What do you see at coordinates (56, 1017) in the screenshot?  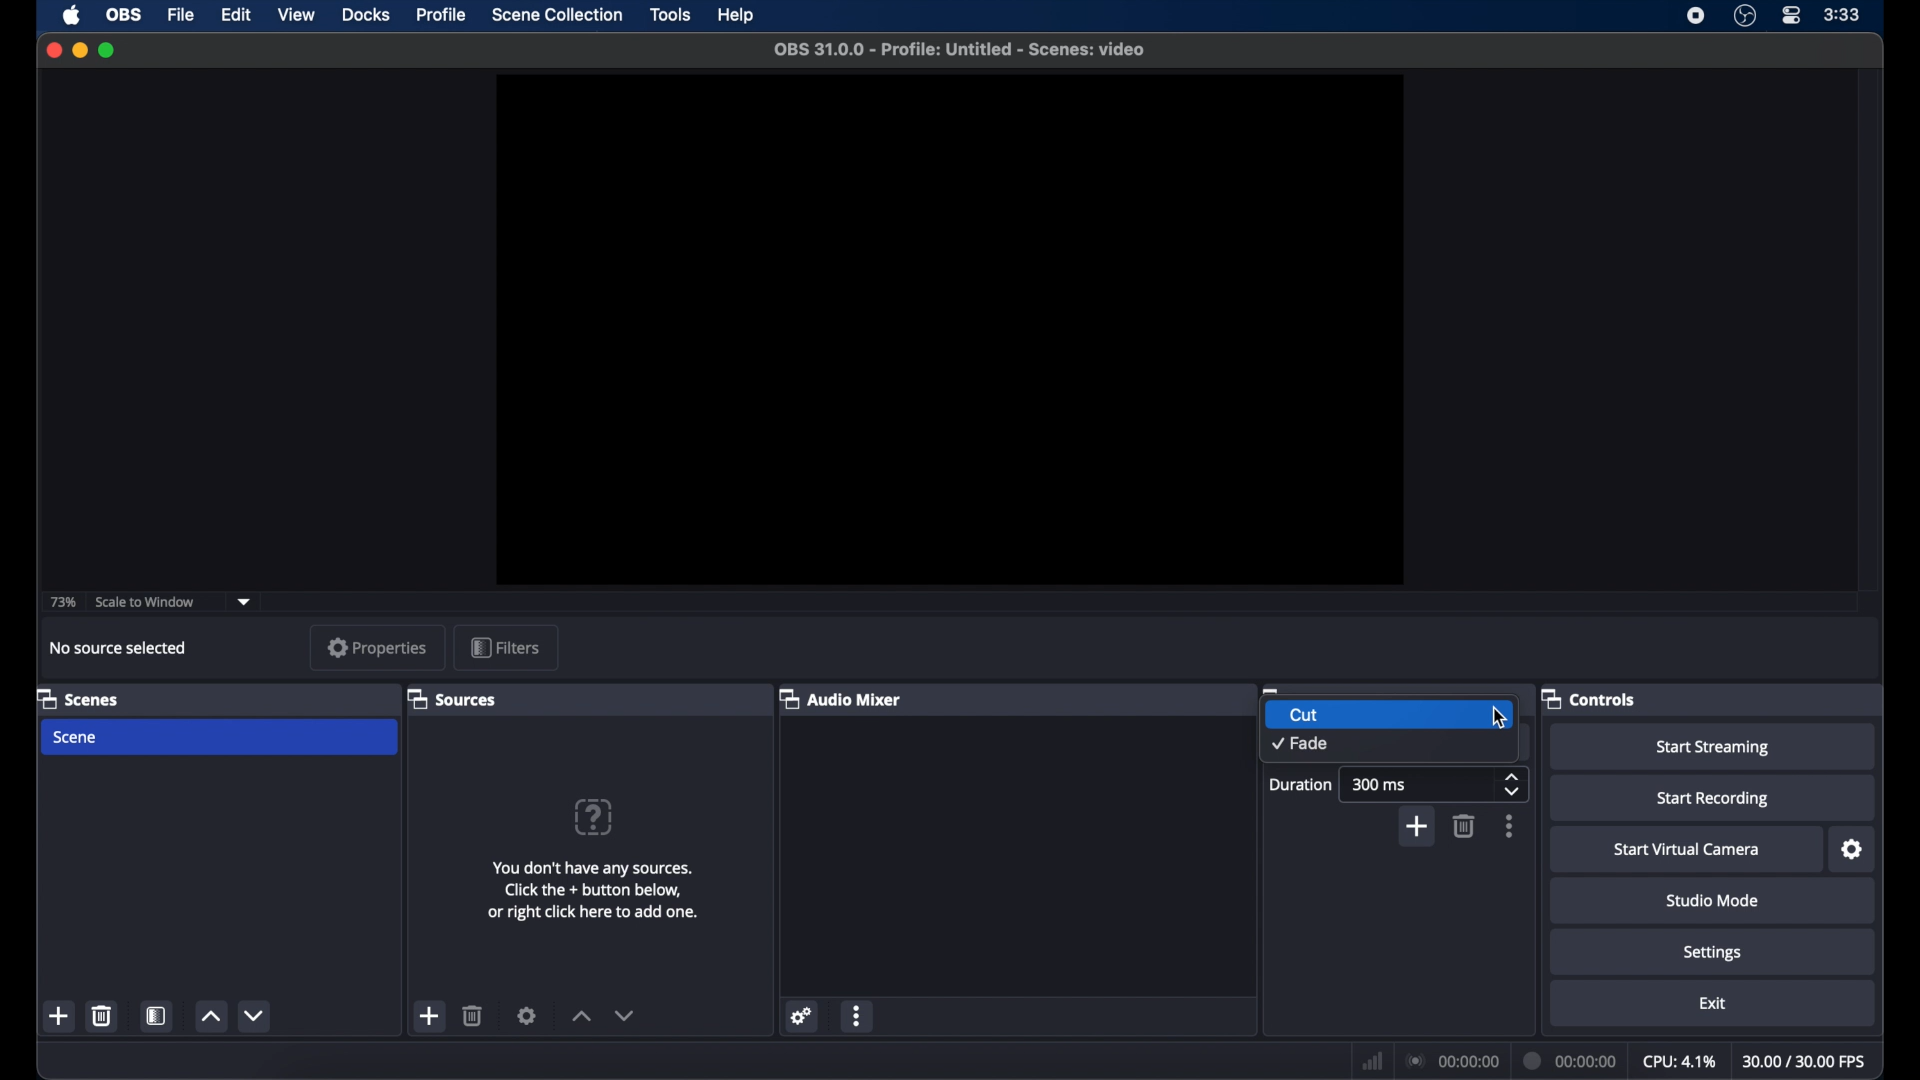 I see `add` at bounding box center [56, 1017].